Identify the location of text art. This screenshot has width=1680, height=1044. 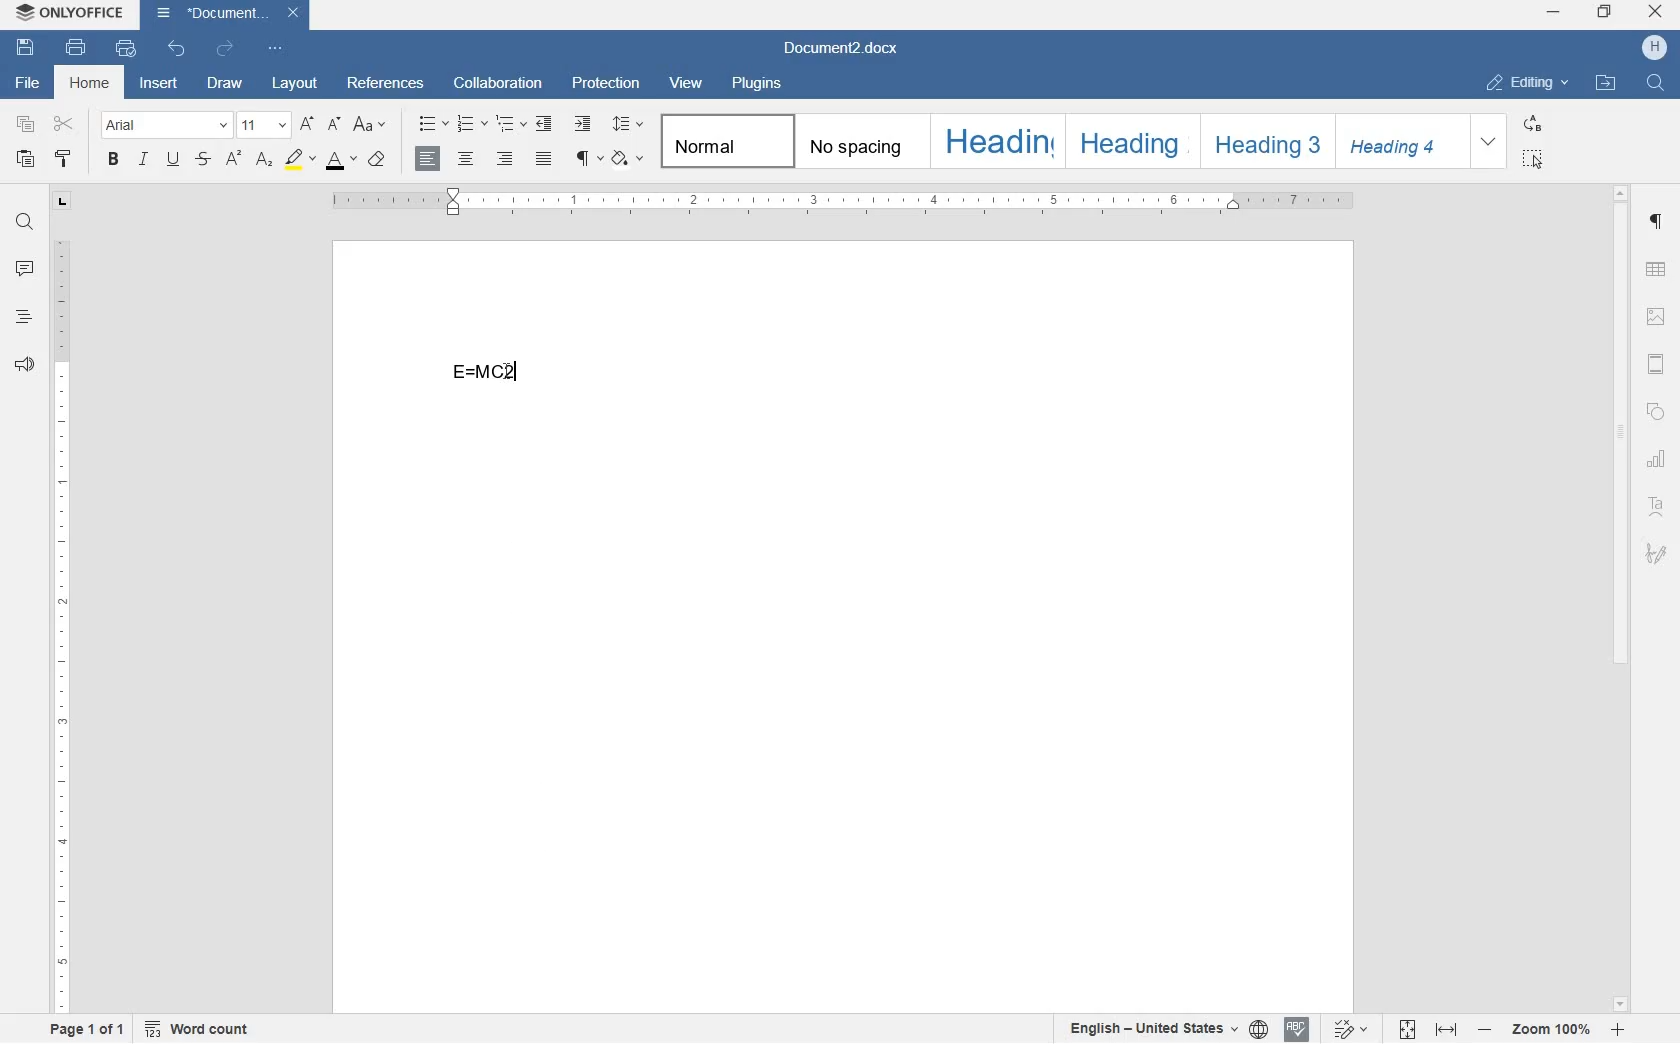
(1659, 508).